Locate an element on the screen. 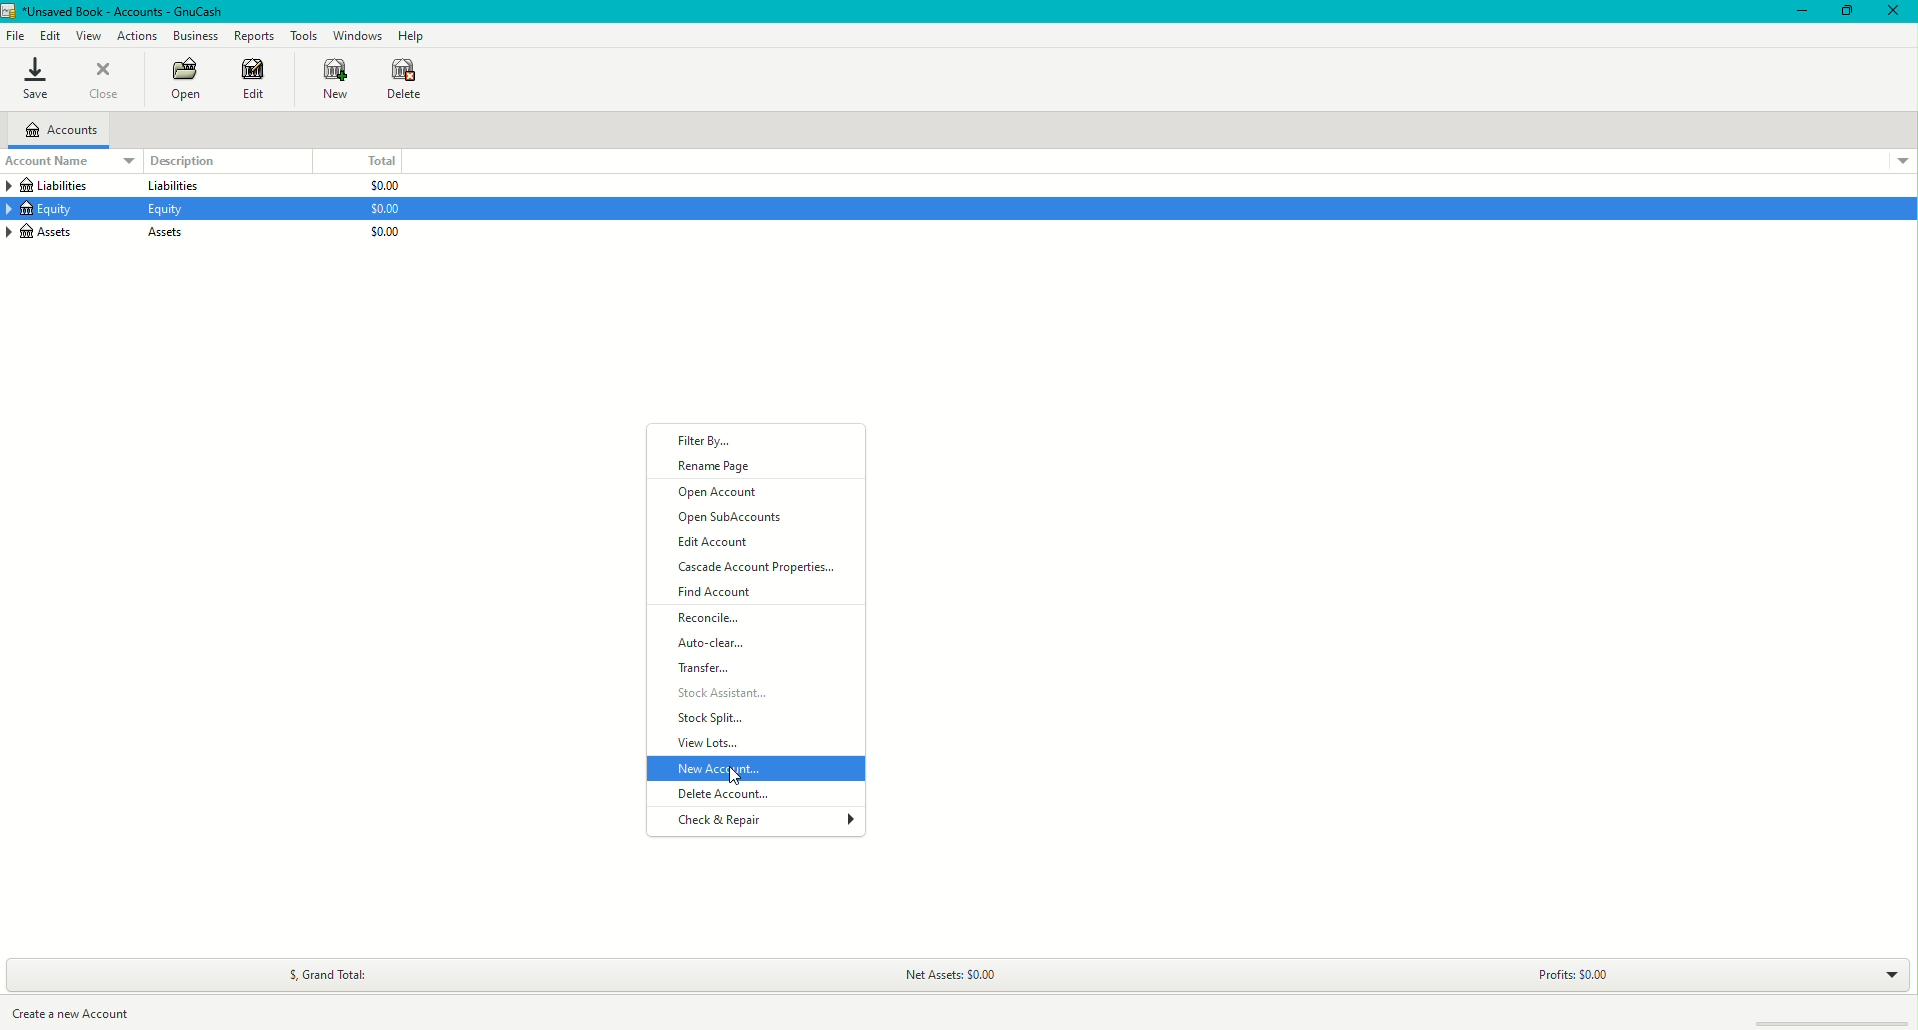 This screenshot has width=1918, height=1030. Edit is located at coordinates (47, 33).